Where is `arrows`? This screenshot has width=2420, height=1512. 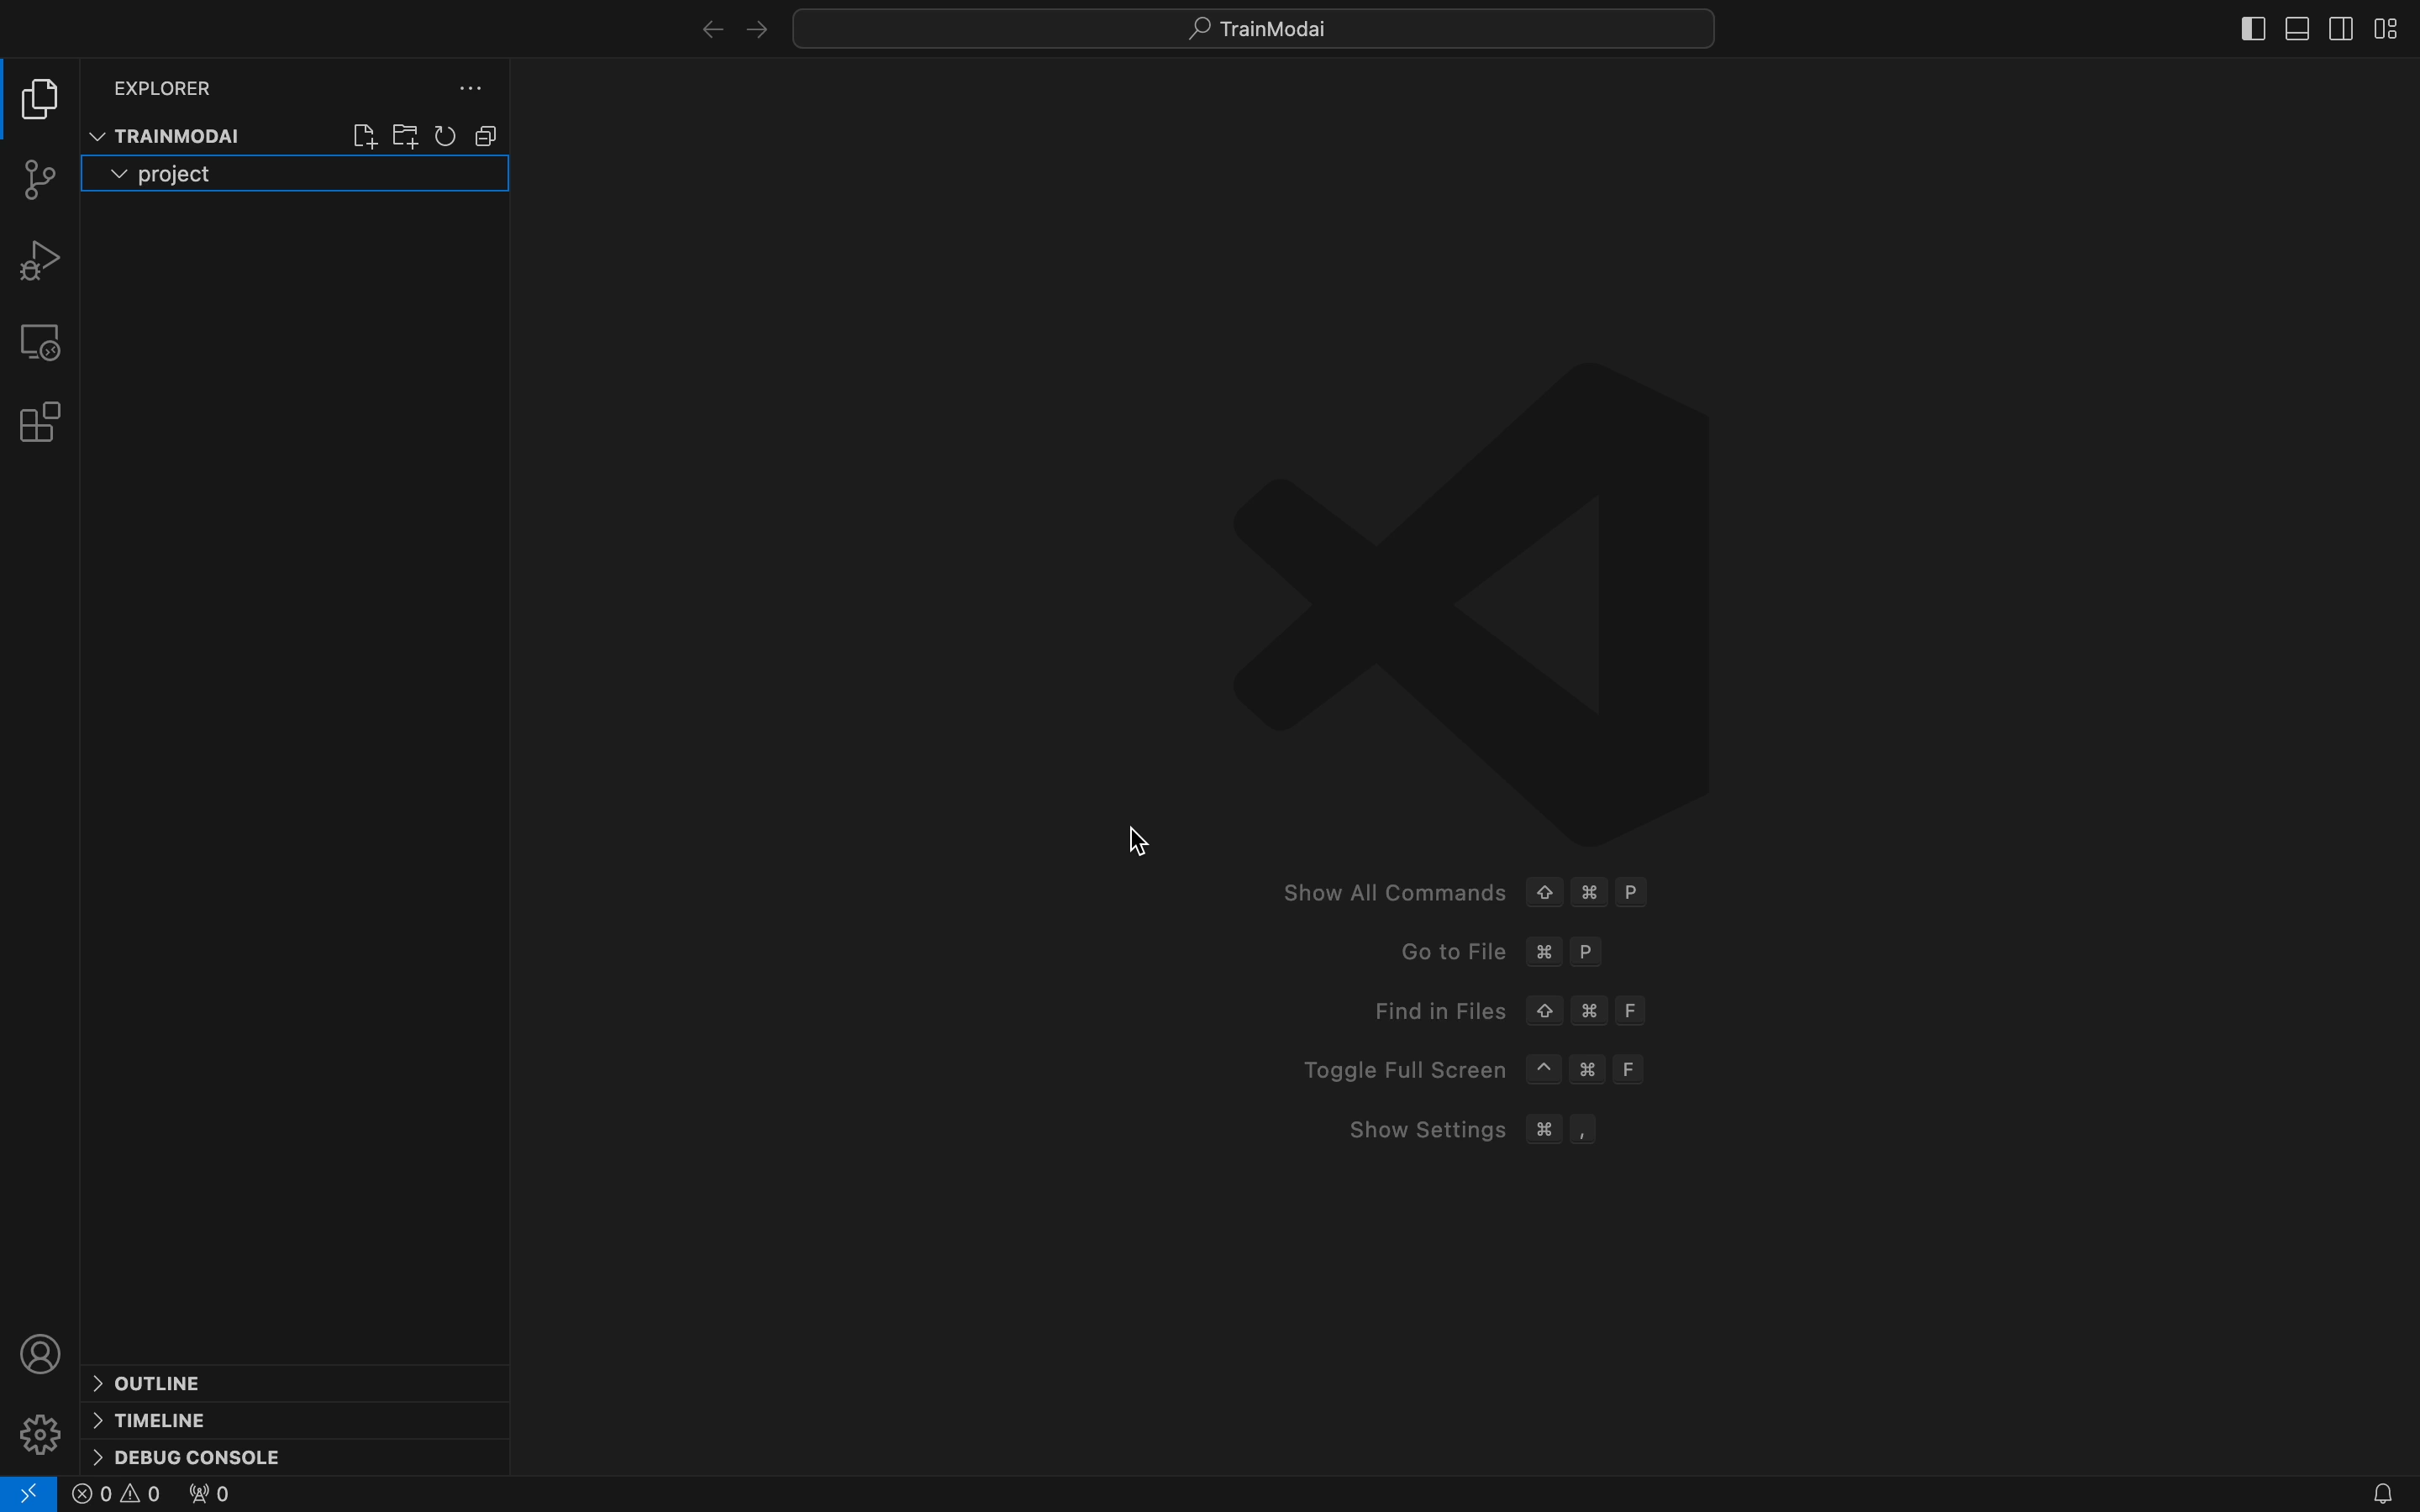
arrows is located at coordinates (704, 31).